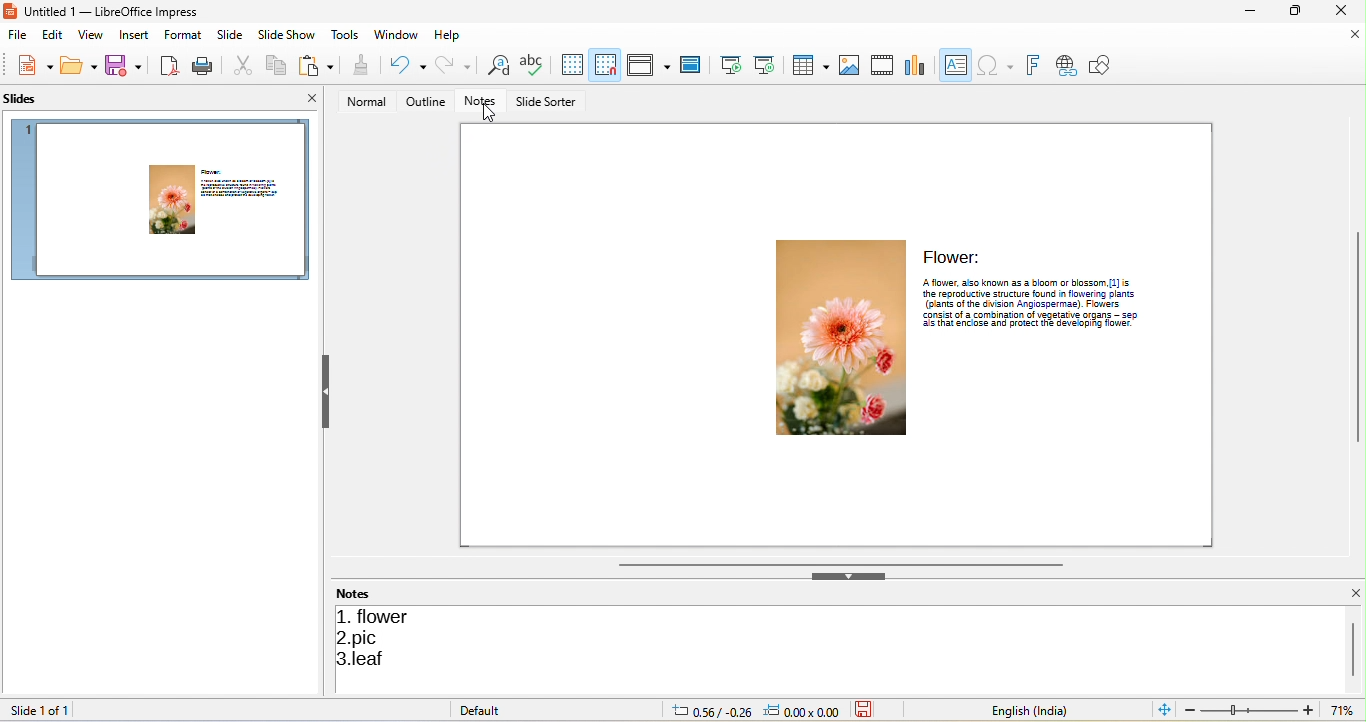 The height and width of the screenshot is (722, 1366). Describe the element at coordinates (1162, 710) in the screenshot. I see `fit slide to current window` at that location.